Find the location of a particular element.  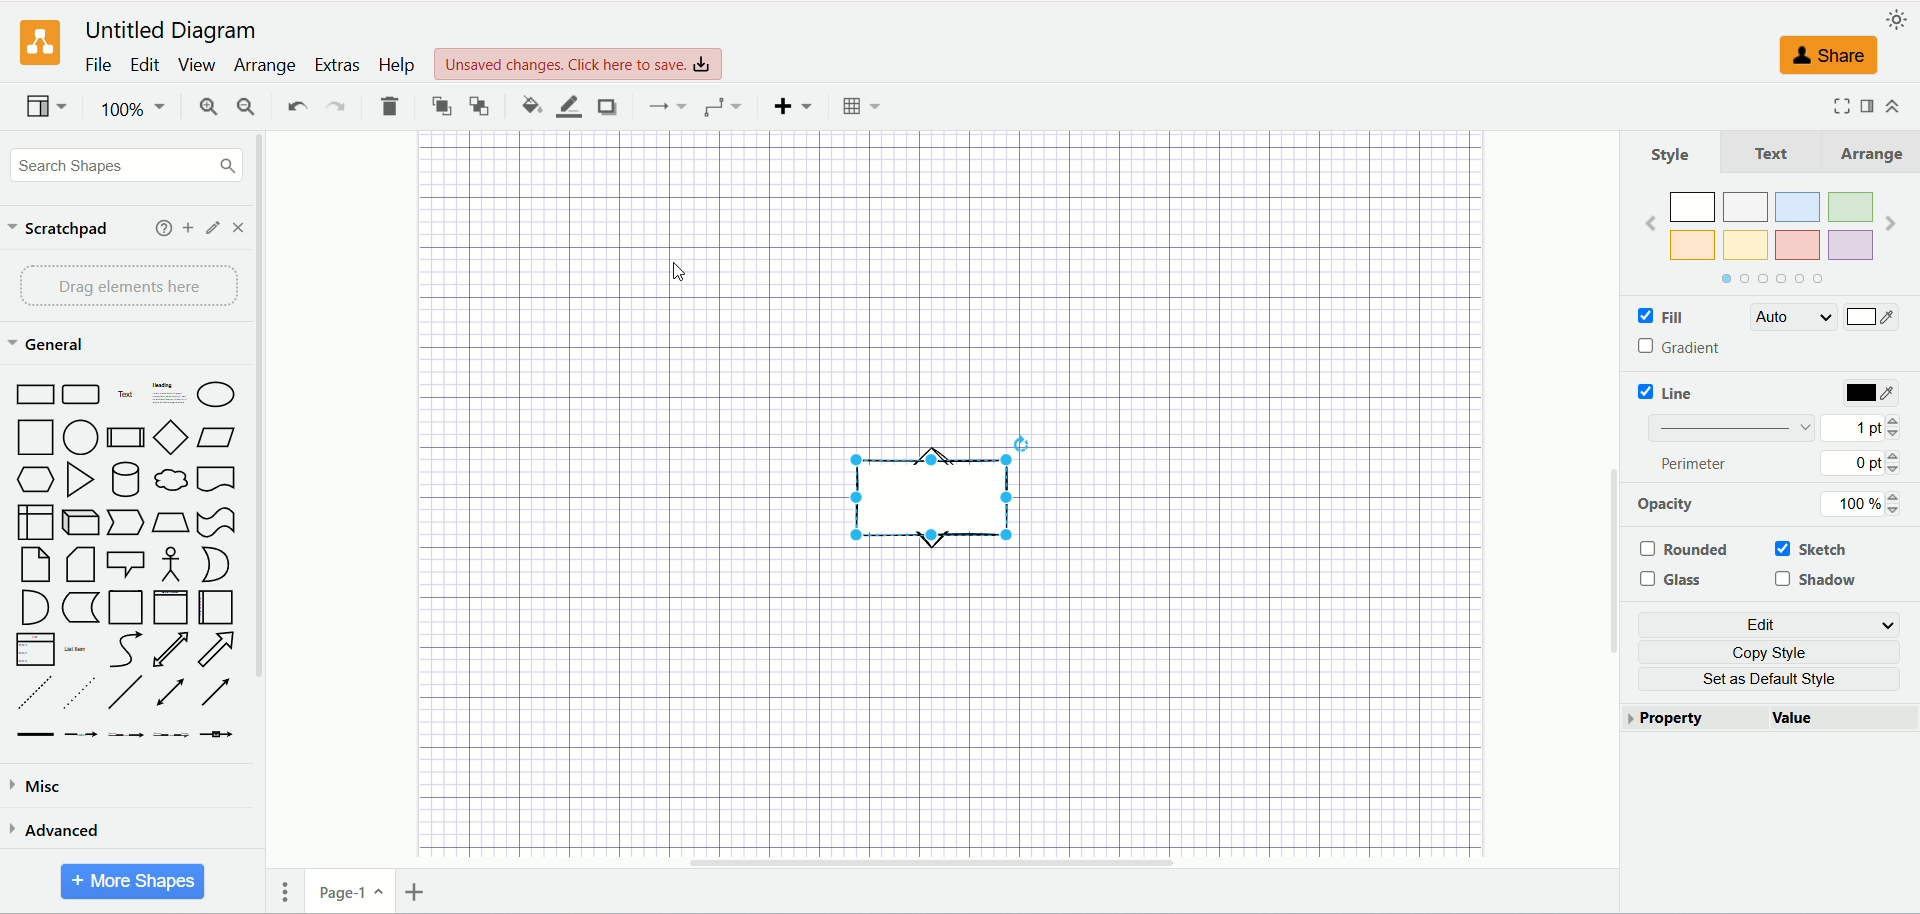

0 pt is located at coordinates (1864, 464).